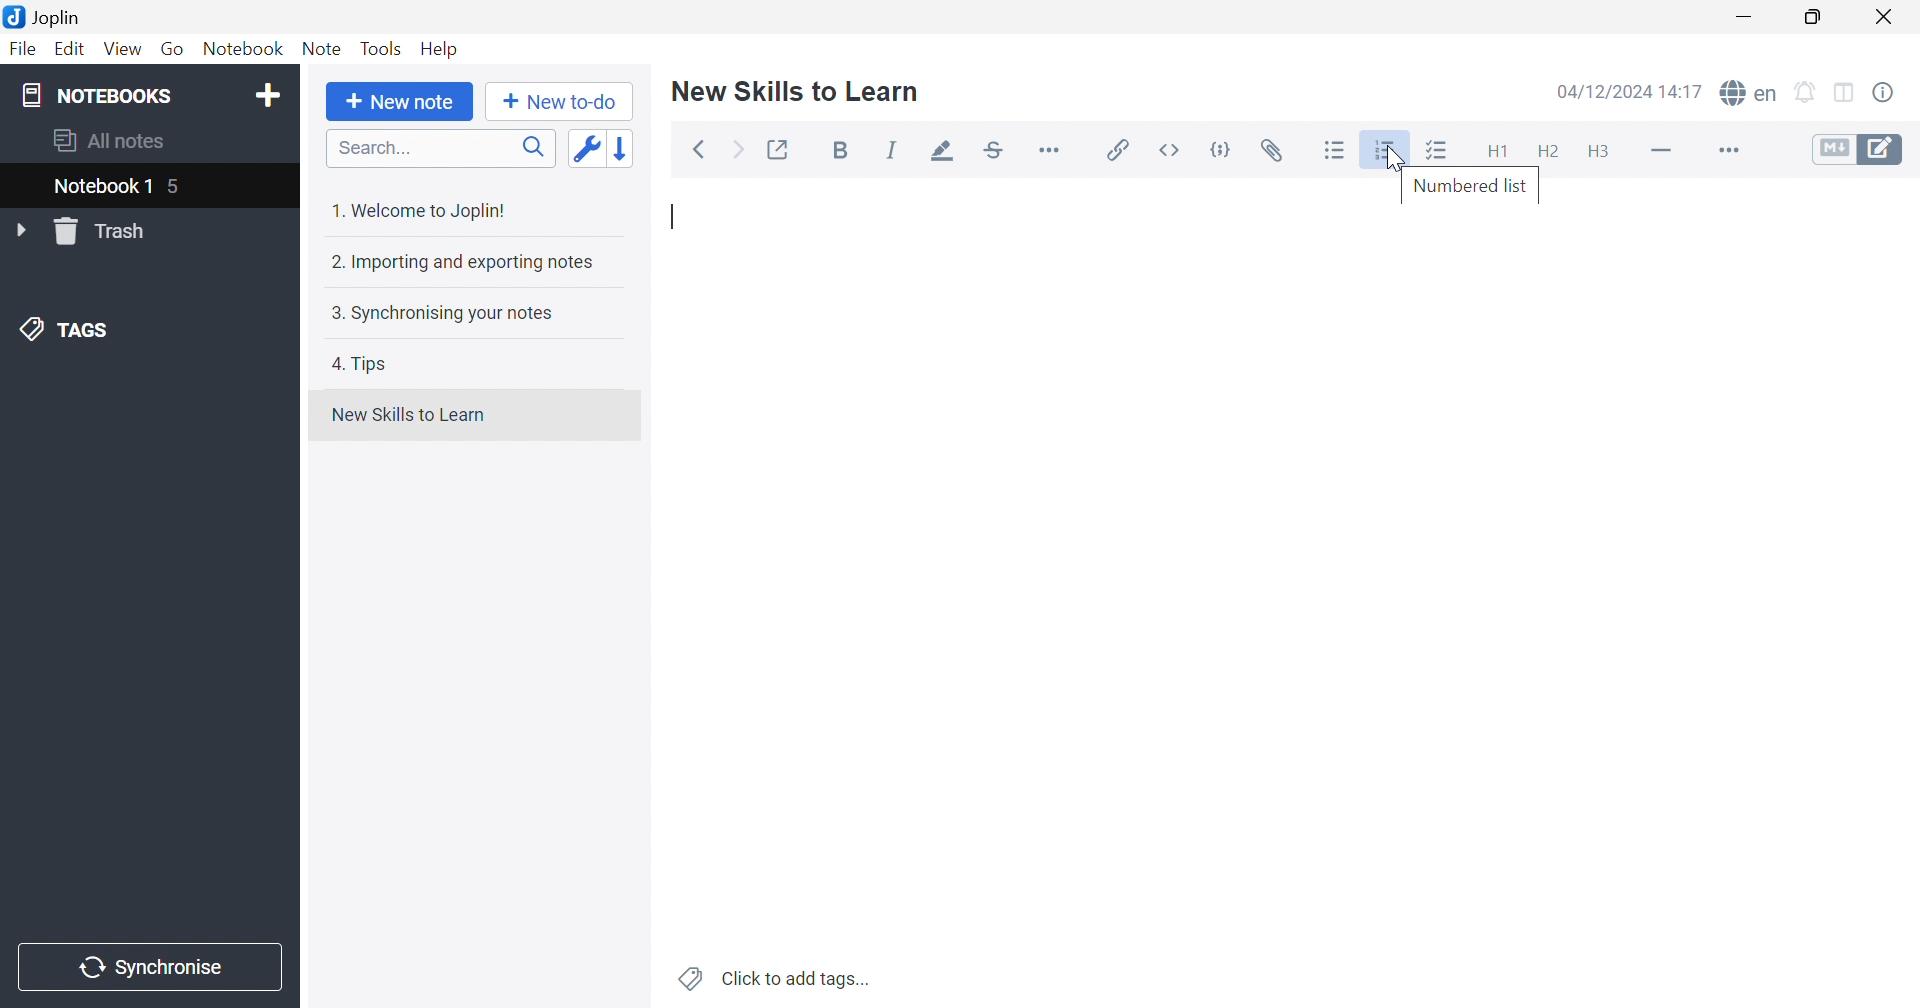 The height and width of the screenshot is (1008, 1920). I want to click on Insert/edit link, so click(1115, 150).